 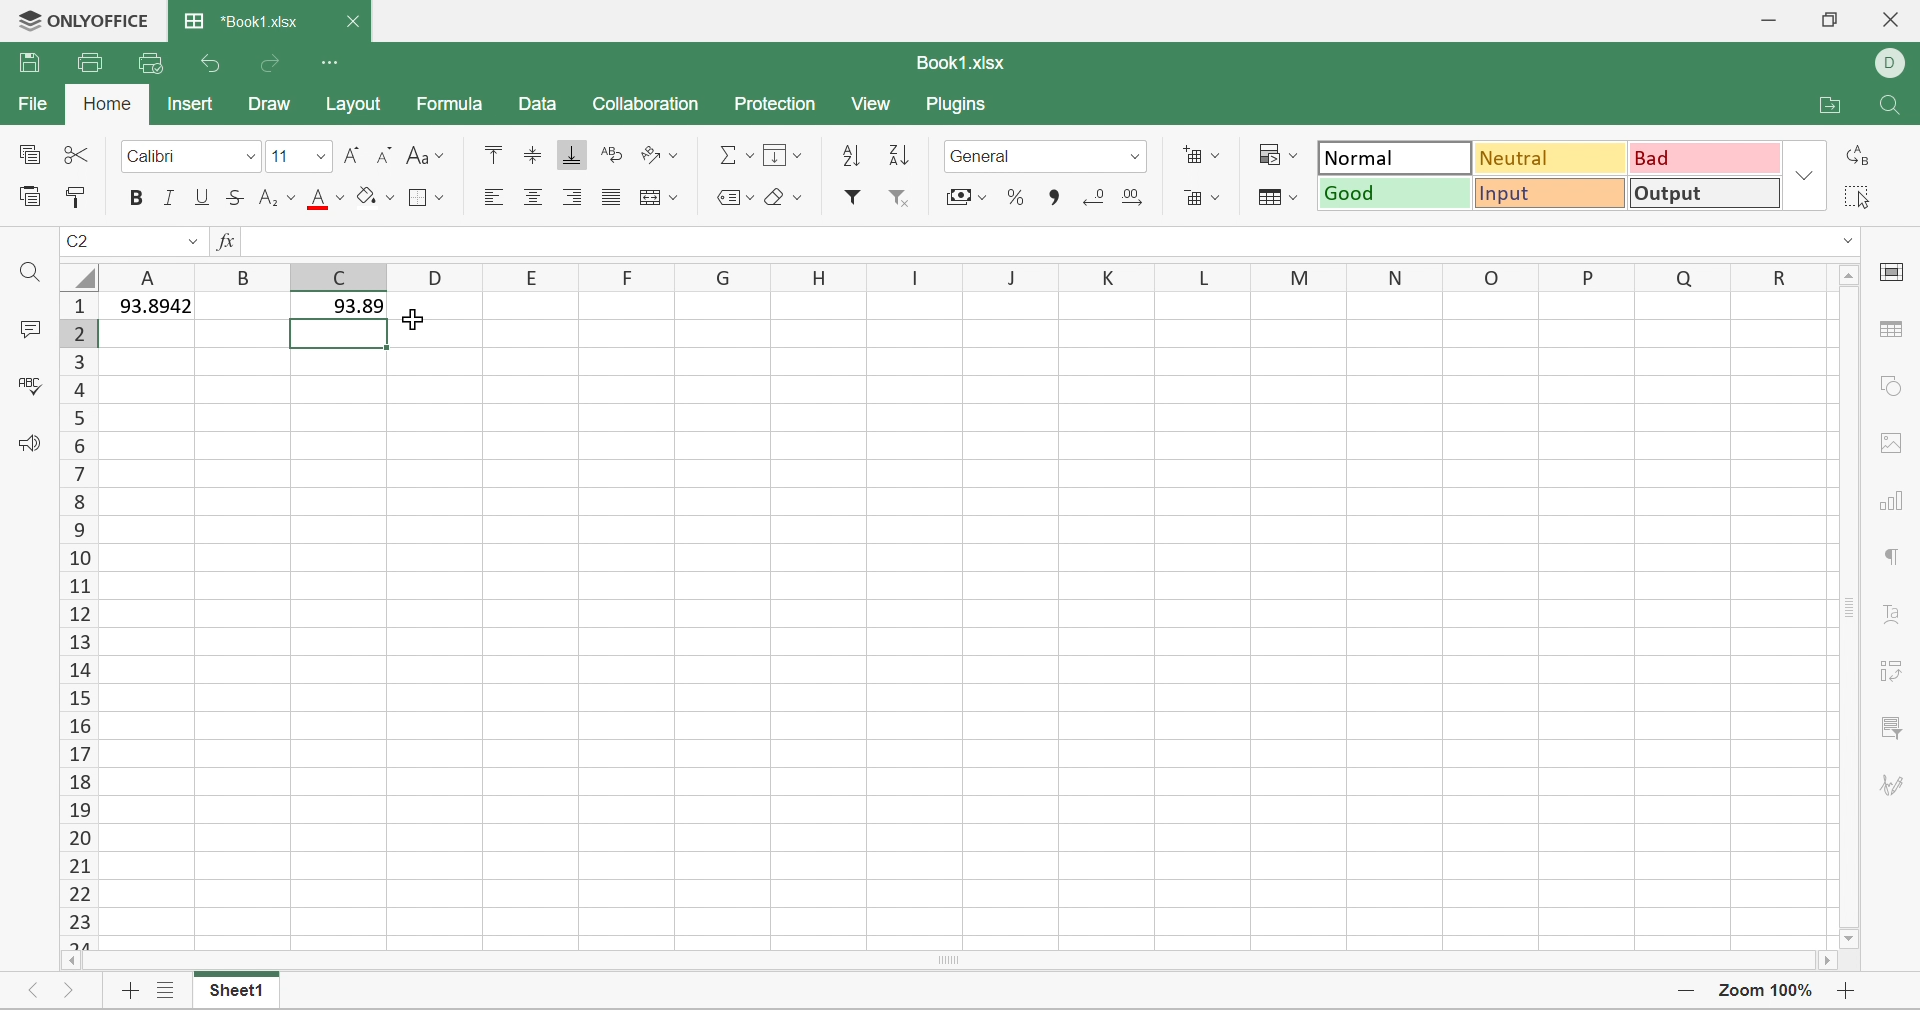 What do you see at coordinates (1895, 268) in the screenshot?
I see `cell settings` at bounding box center [1895, 268].